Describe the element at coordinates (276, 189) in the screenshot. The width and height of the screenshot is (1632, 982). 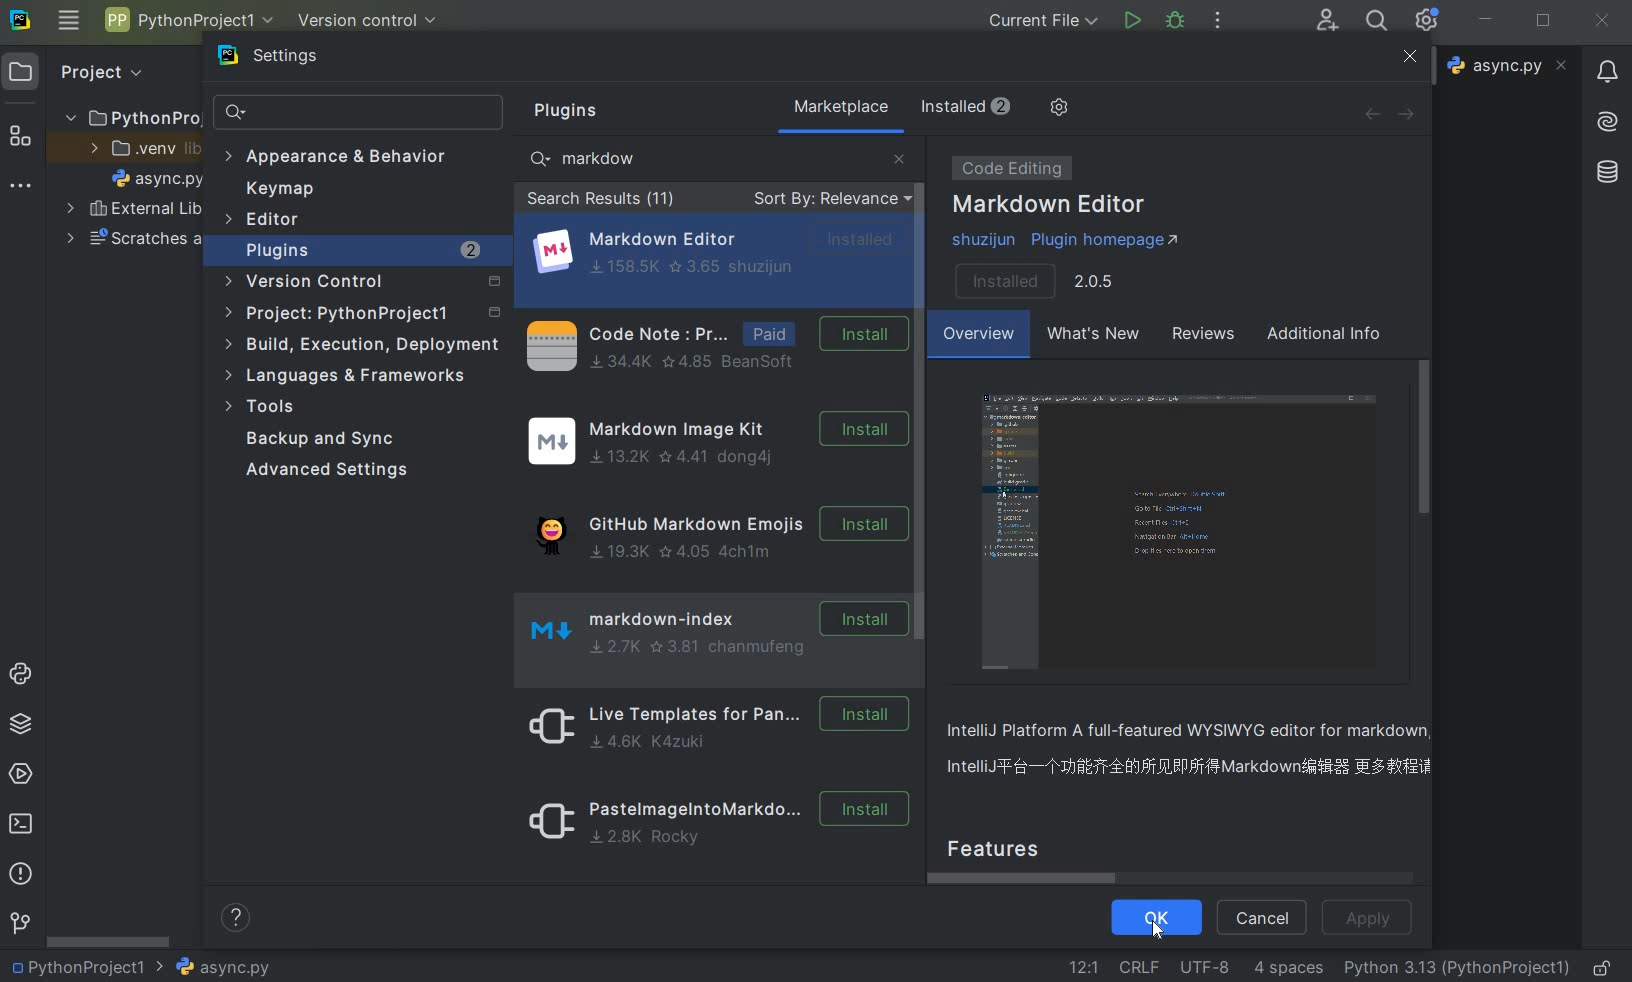
I see `keymap` at that location.